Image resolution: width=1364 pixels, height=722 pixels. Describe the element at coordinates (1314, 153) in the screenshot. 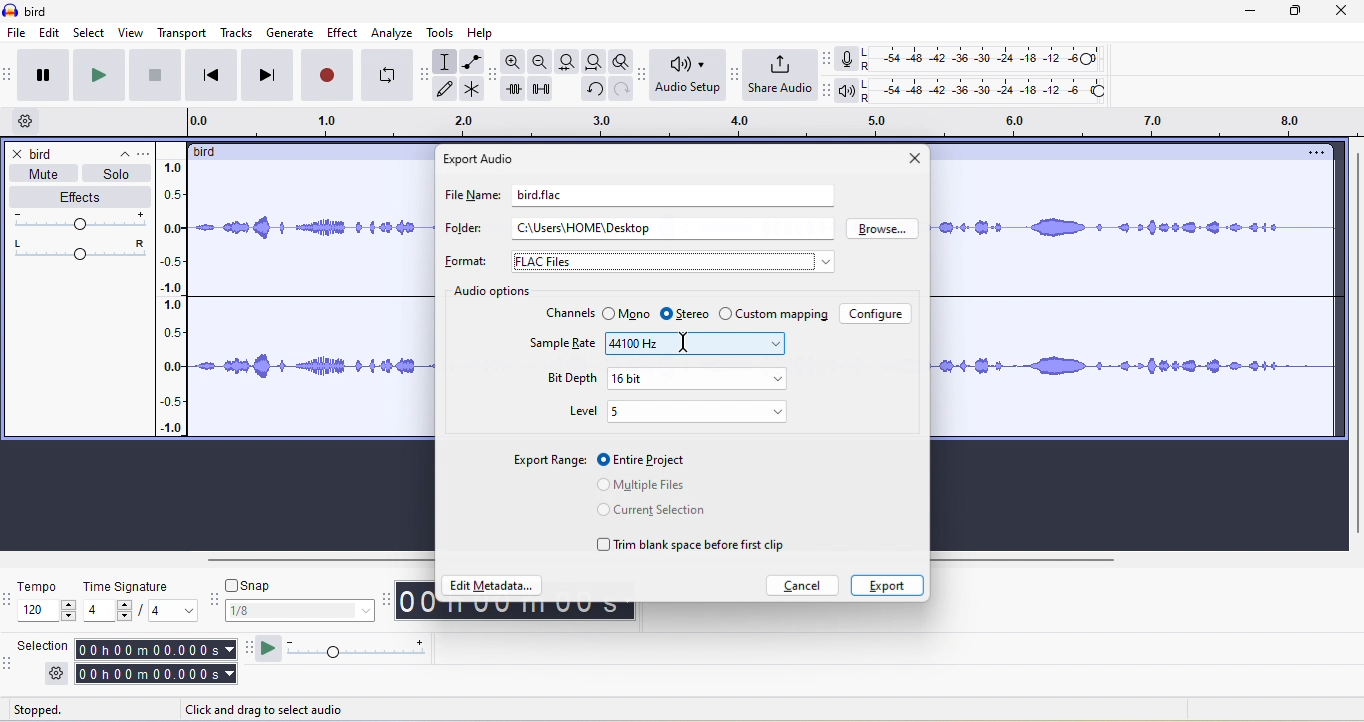

I see `option` at that location.